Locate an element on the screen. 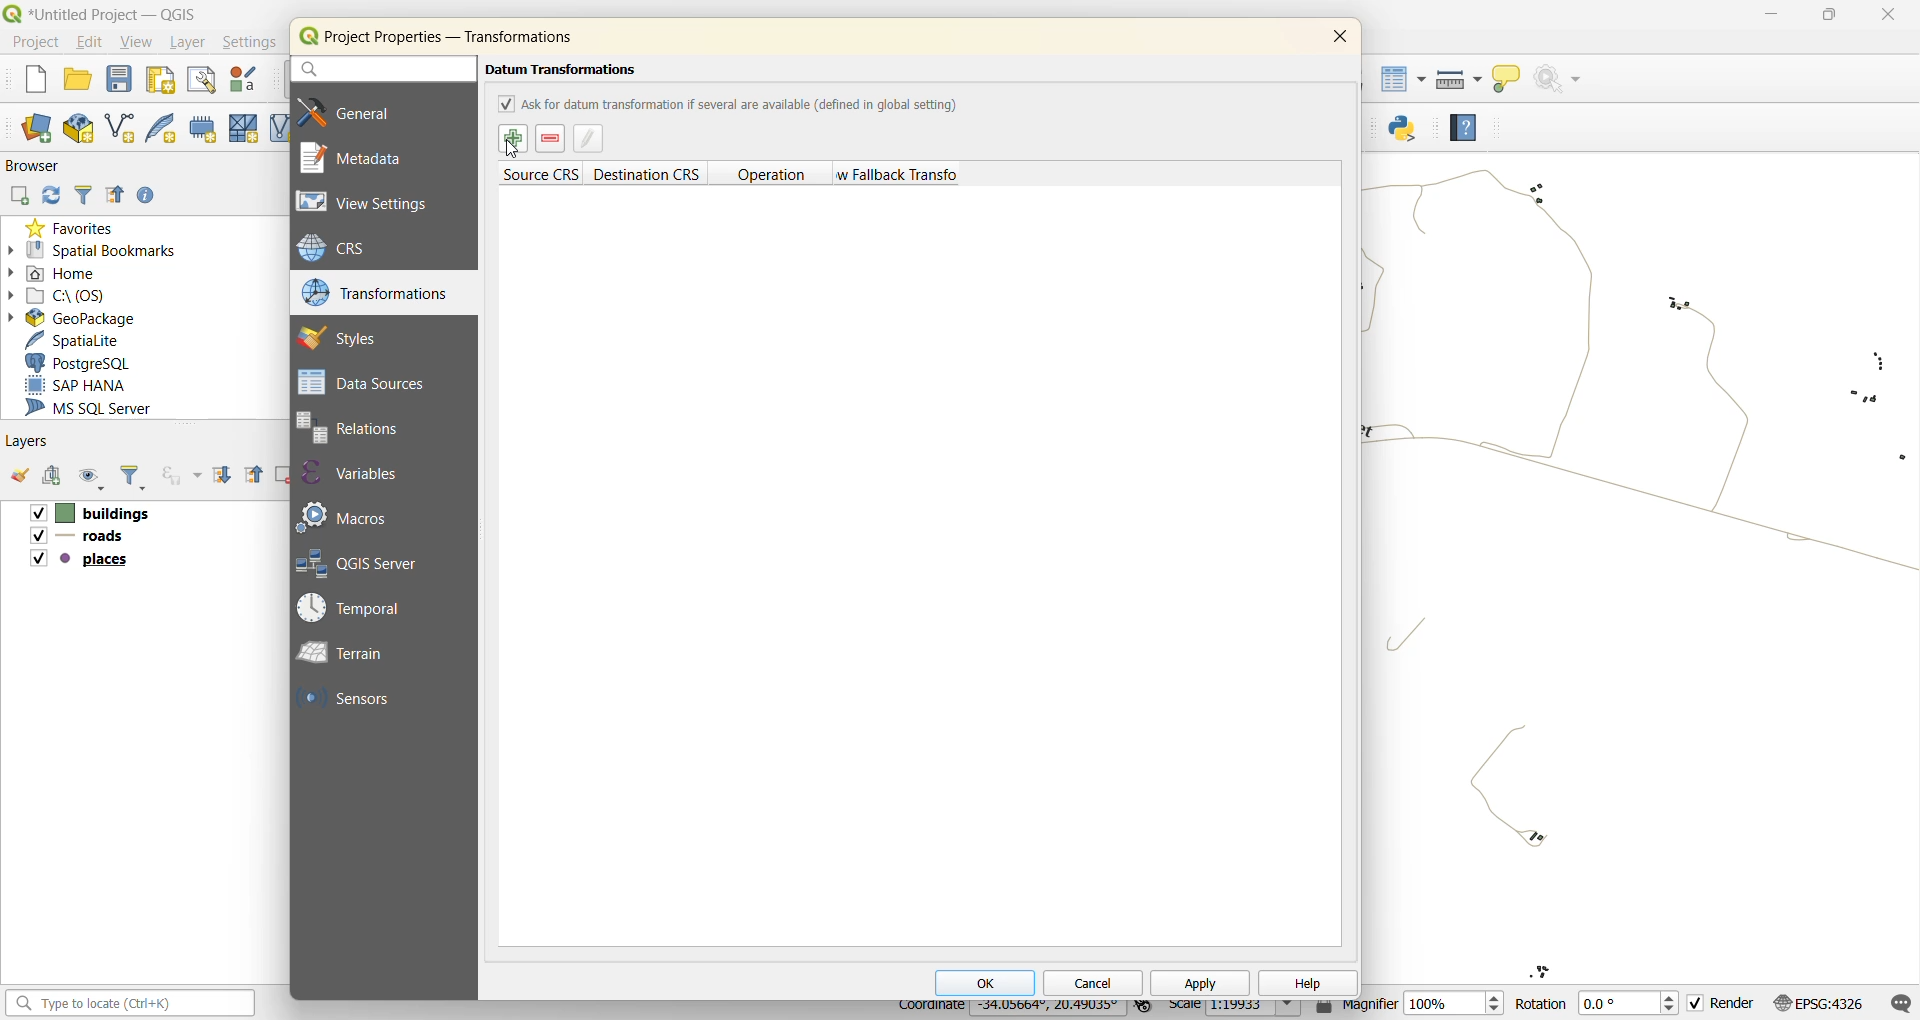  source crs is located at coordinates (541, 173).